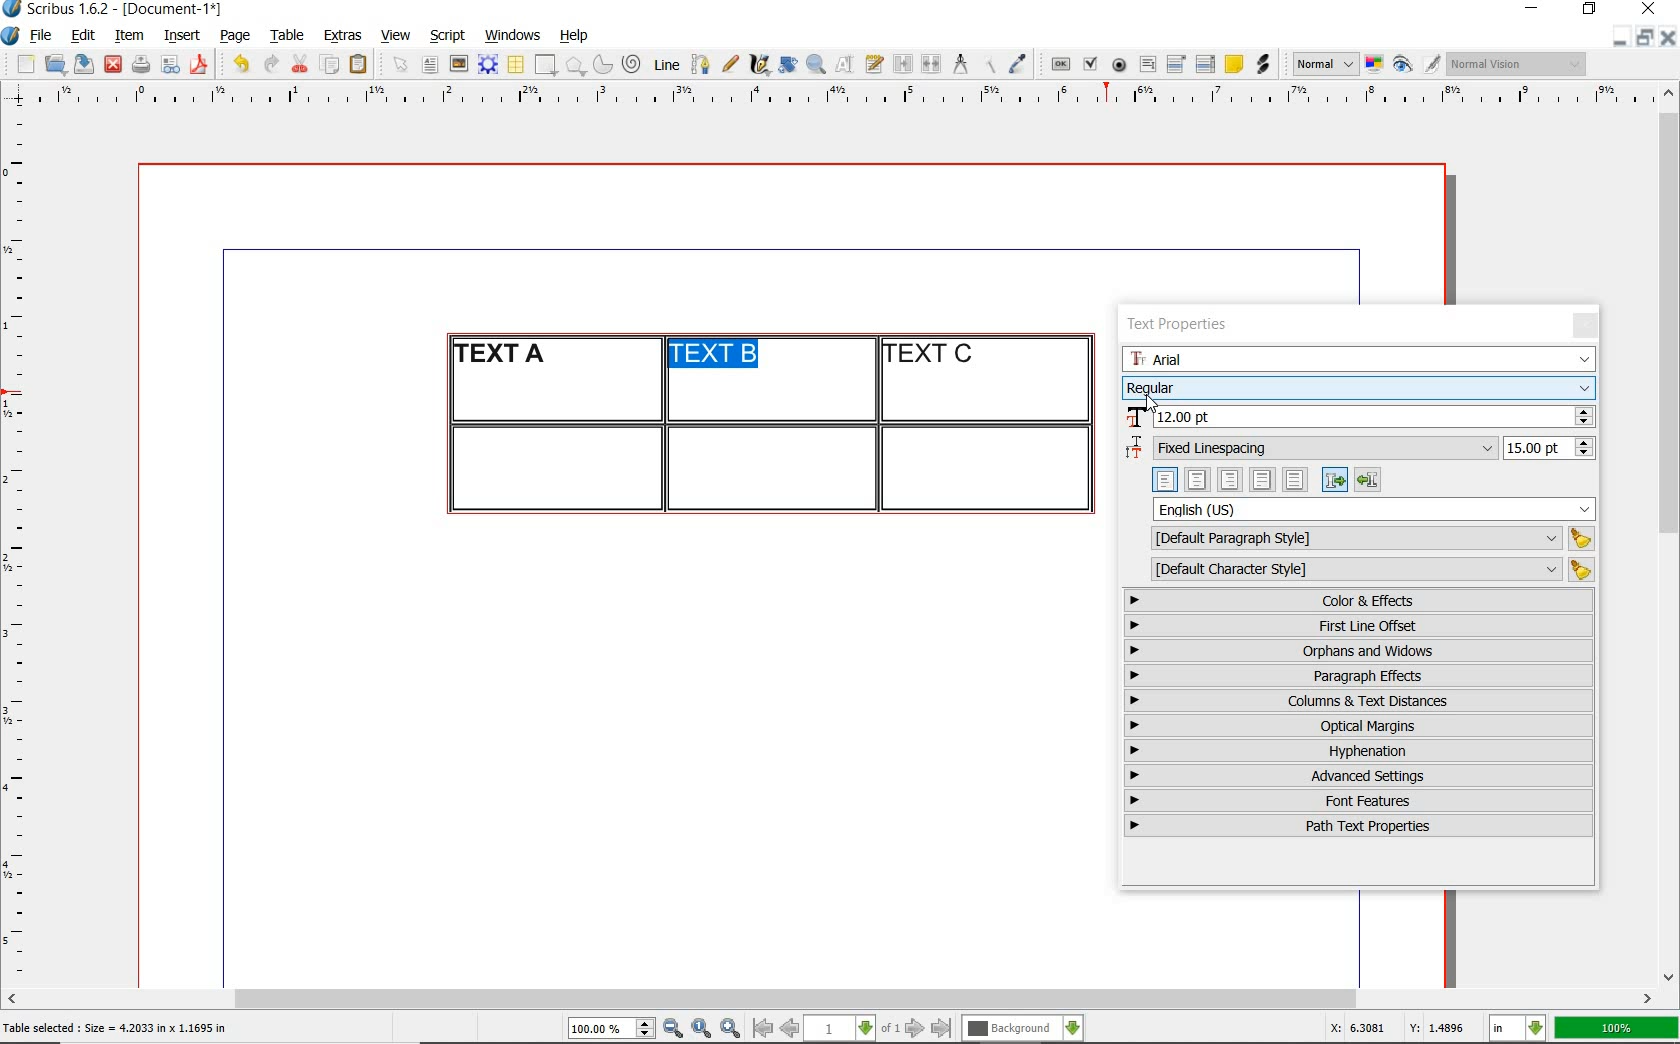  Describe the element at coordinates (171, 66) in the screenshot. I see `preflight verifier` at that location.